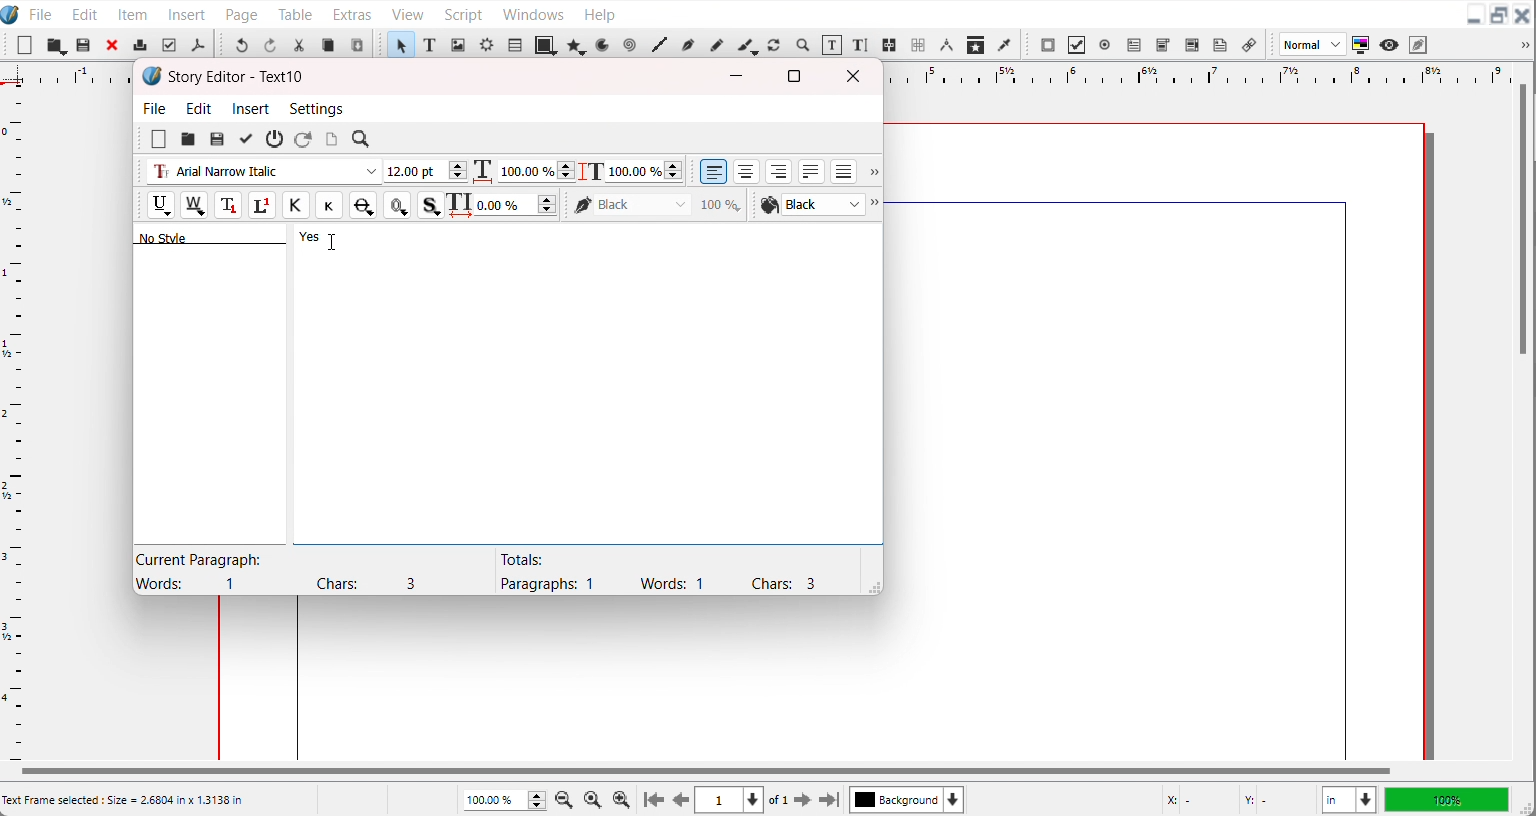 The width and height of the screenshot is (1536, 816). Describe the element at coordinates (187, 140) in the screenshot. I see `open` at that location.